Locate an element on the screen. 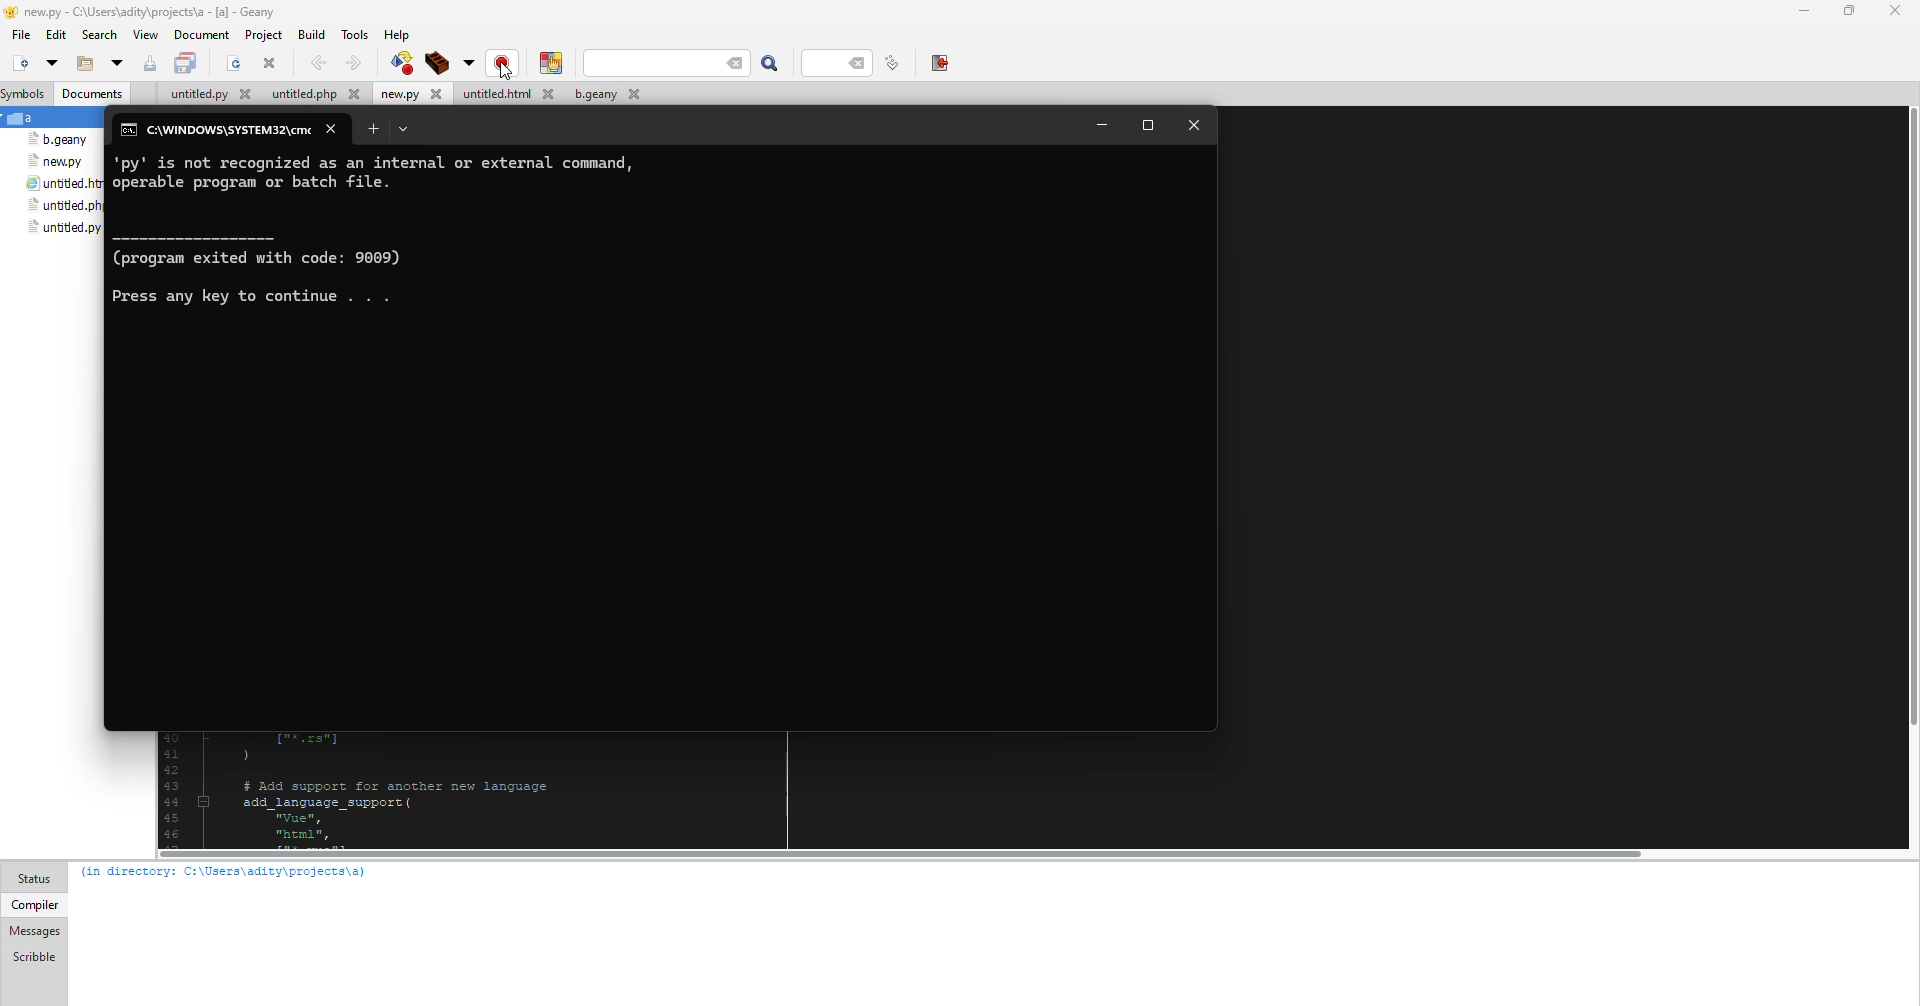 Image resolution: width=1920 pixels, height=1006 pixels. info is located at coordinates (272, 250).